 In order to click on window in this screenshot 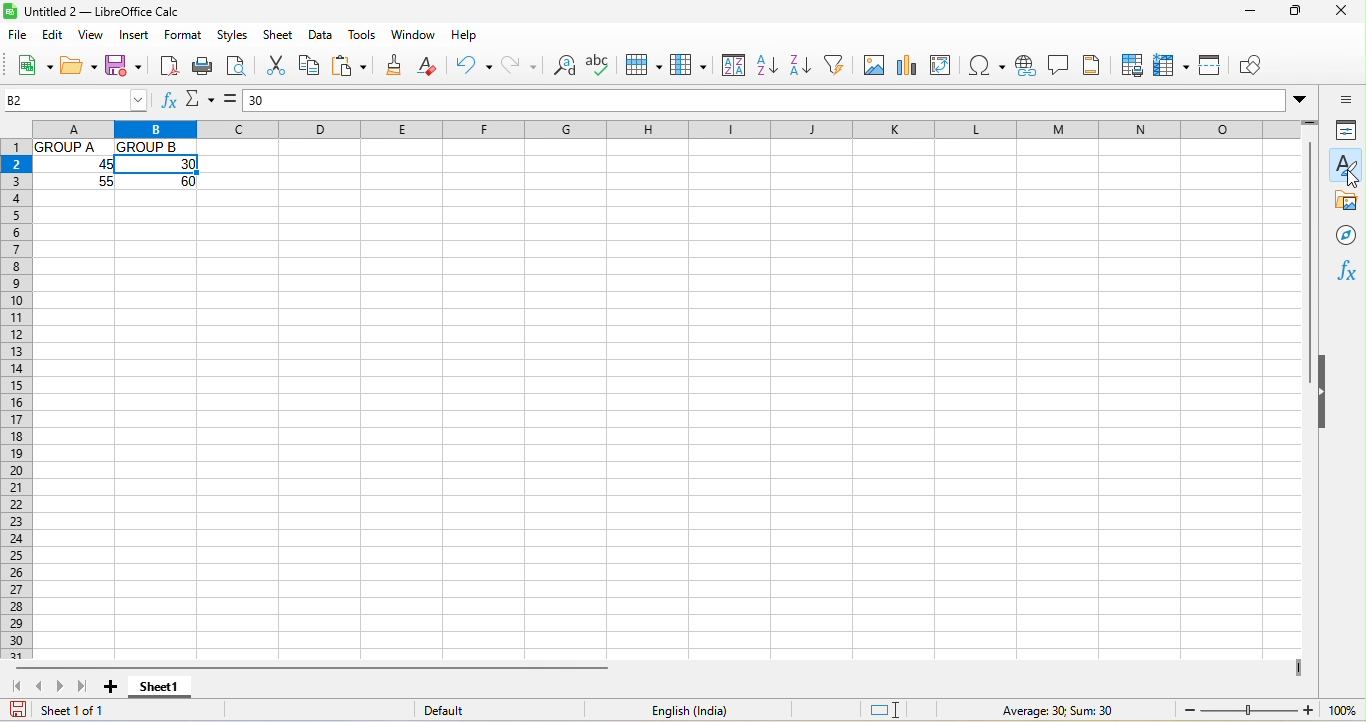, I will do `click(415, 36)`.